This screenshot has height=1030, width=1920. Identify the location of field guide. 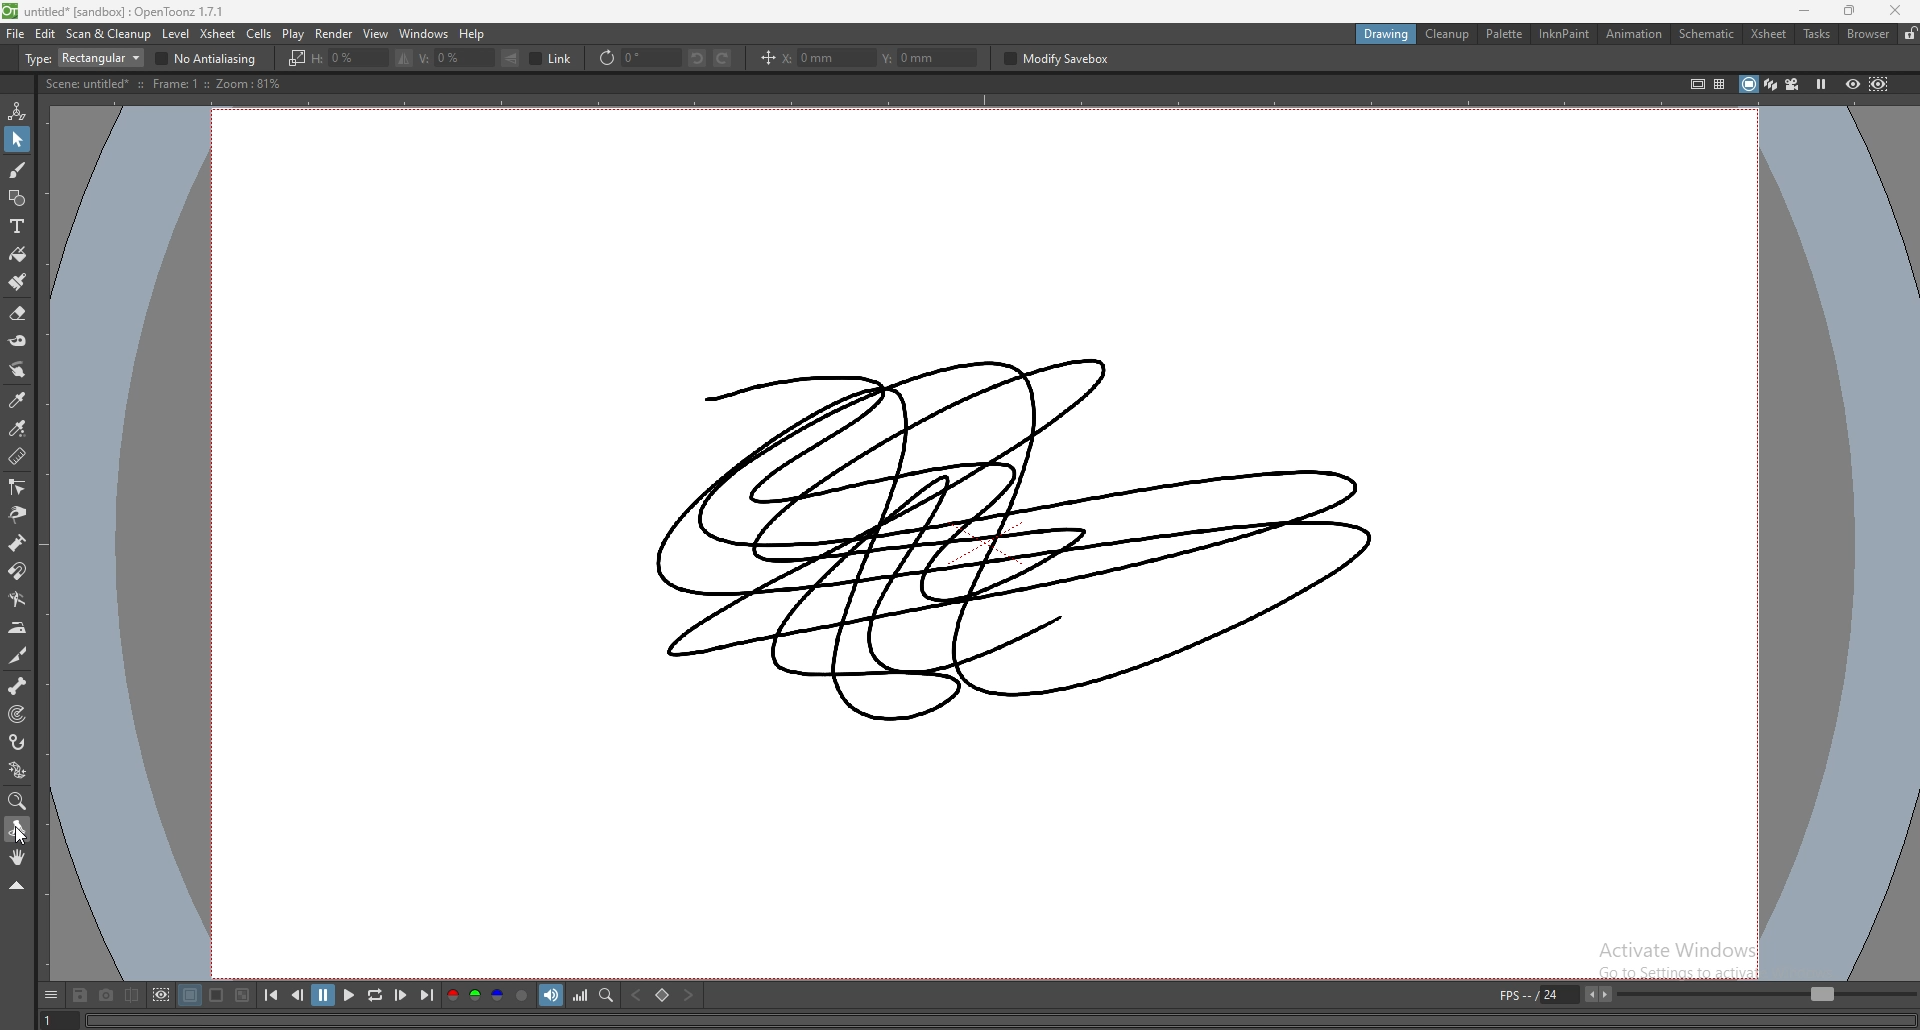
(1719, 84).